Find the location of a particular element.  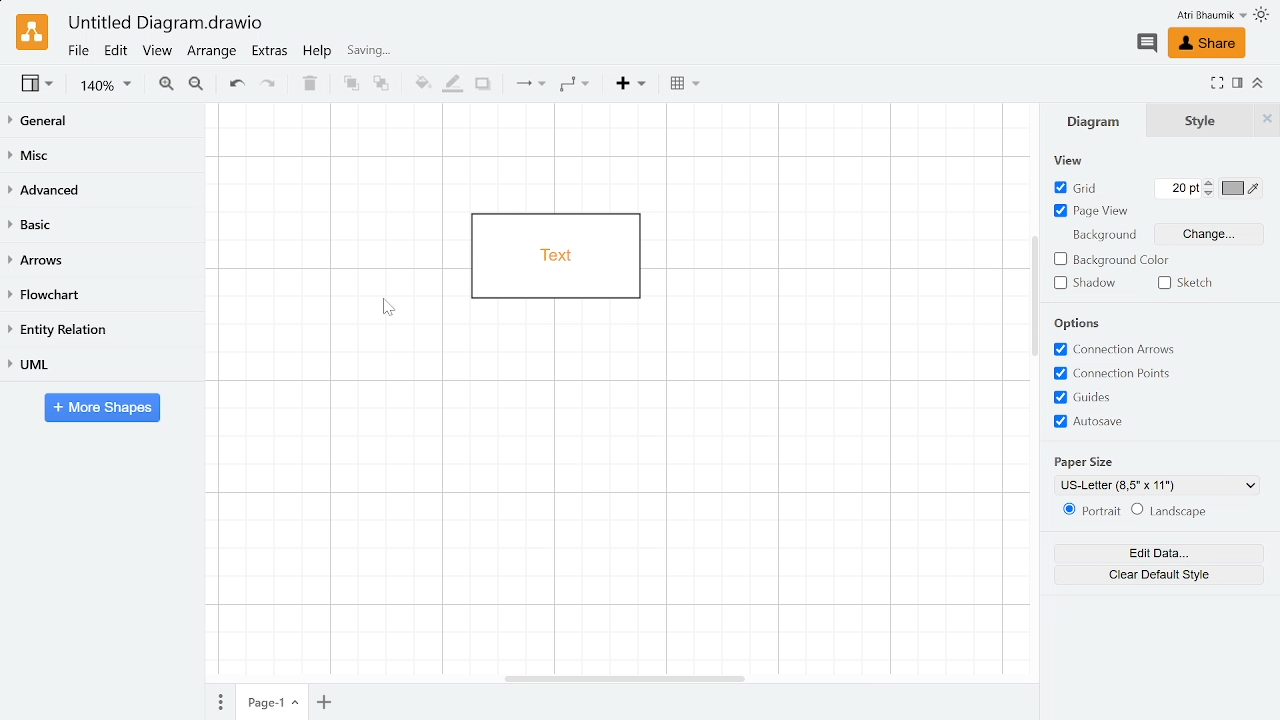

Connection points is located at coordinates (1124, 374).